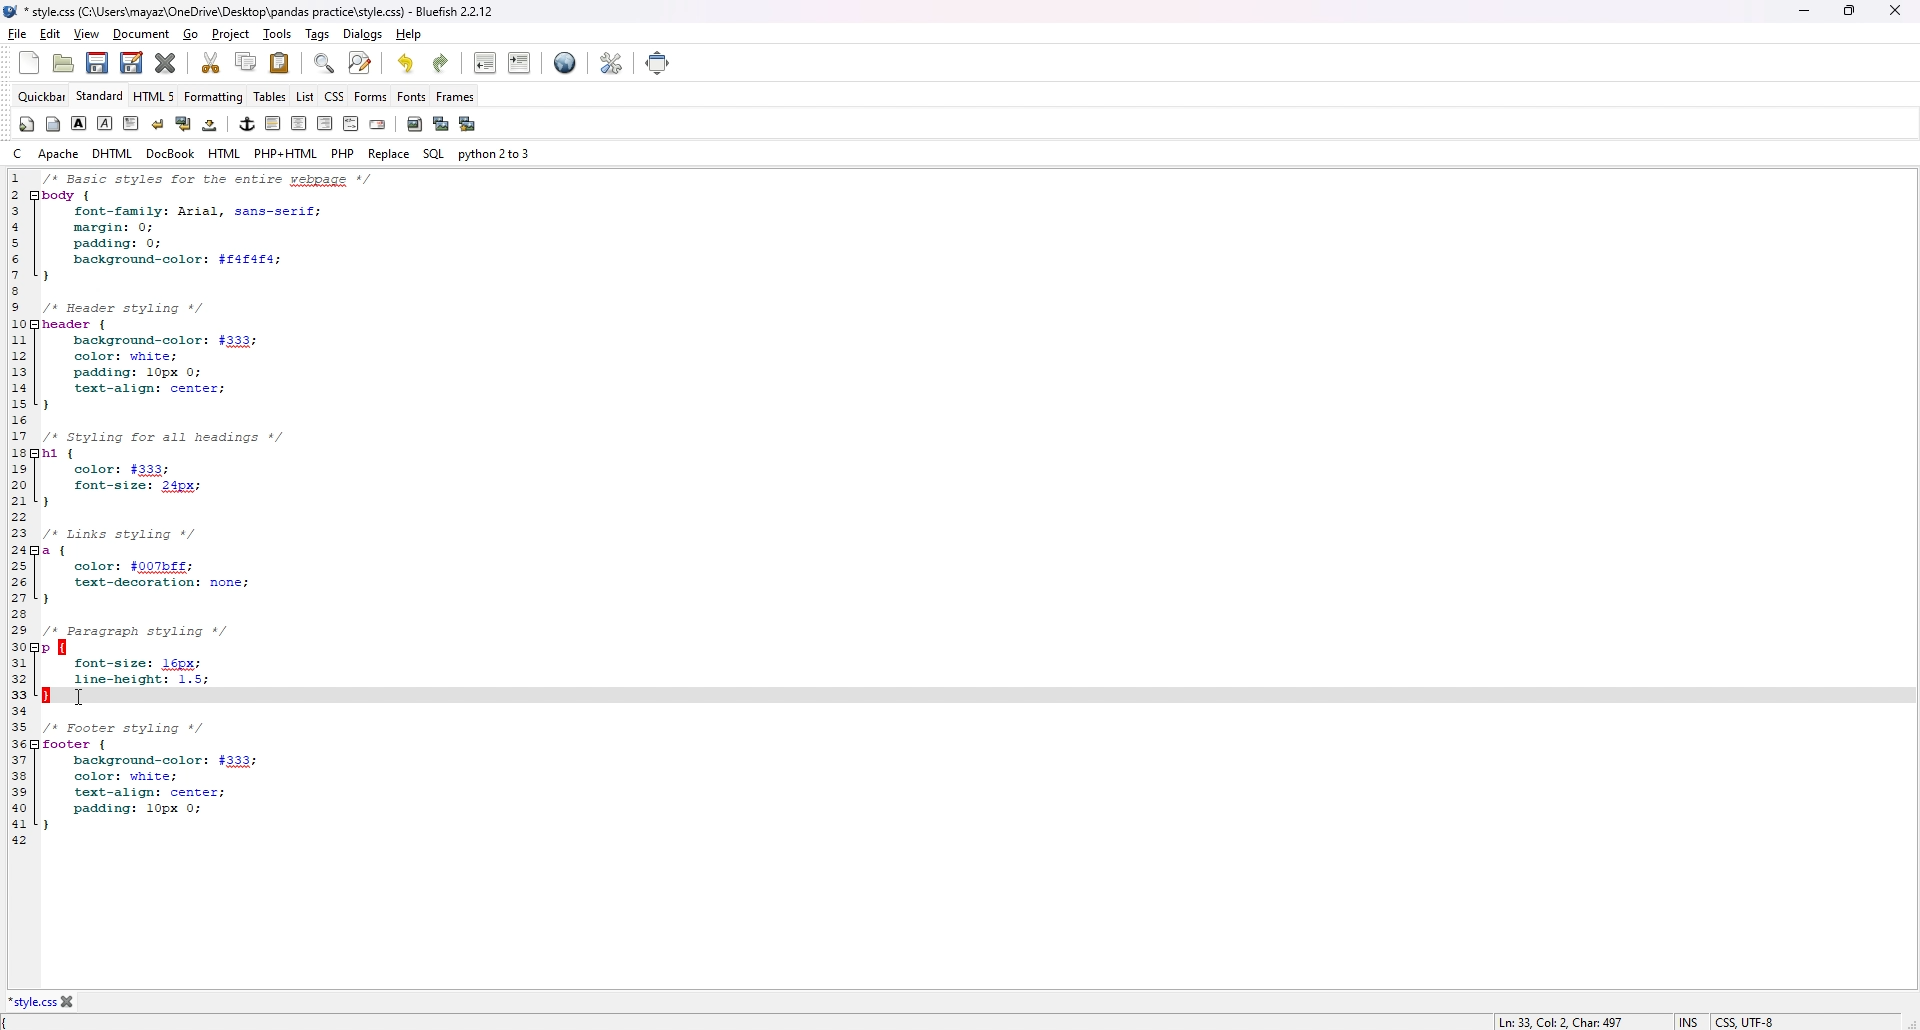 The image size is (1920, 1030). What do you see at coordinates (336, 96) in the screenshot?
I see `css` at bounding box center [336, 96].